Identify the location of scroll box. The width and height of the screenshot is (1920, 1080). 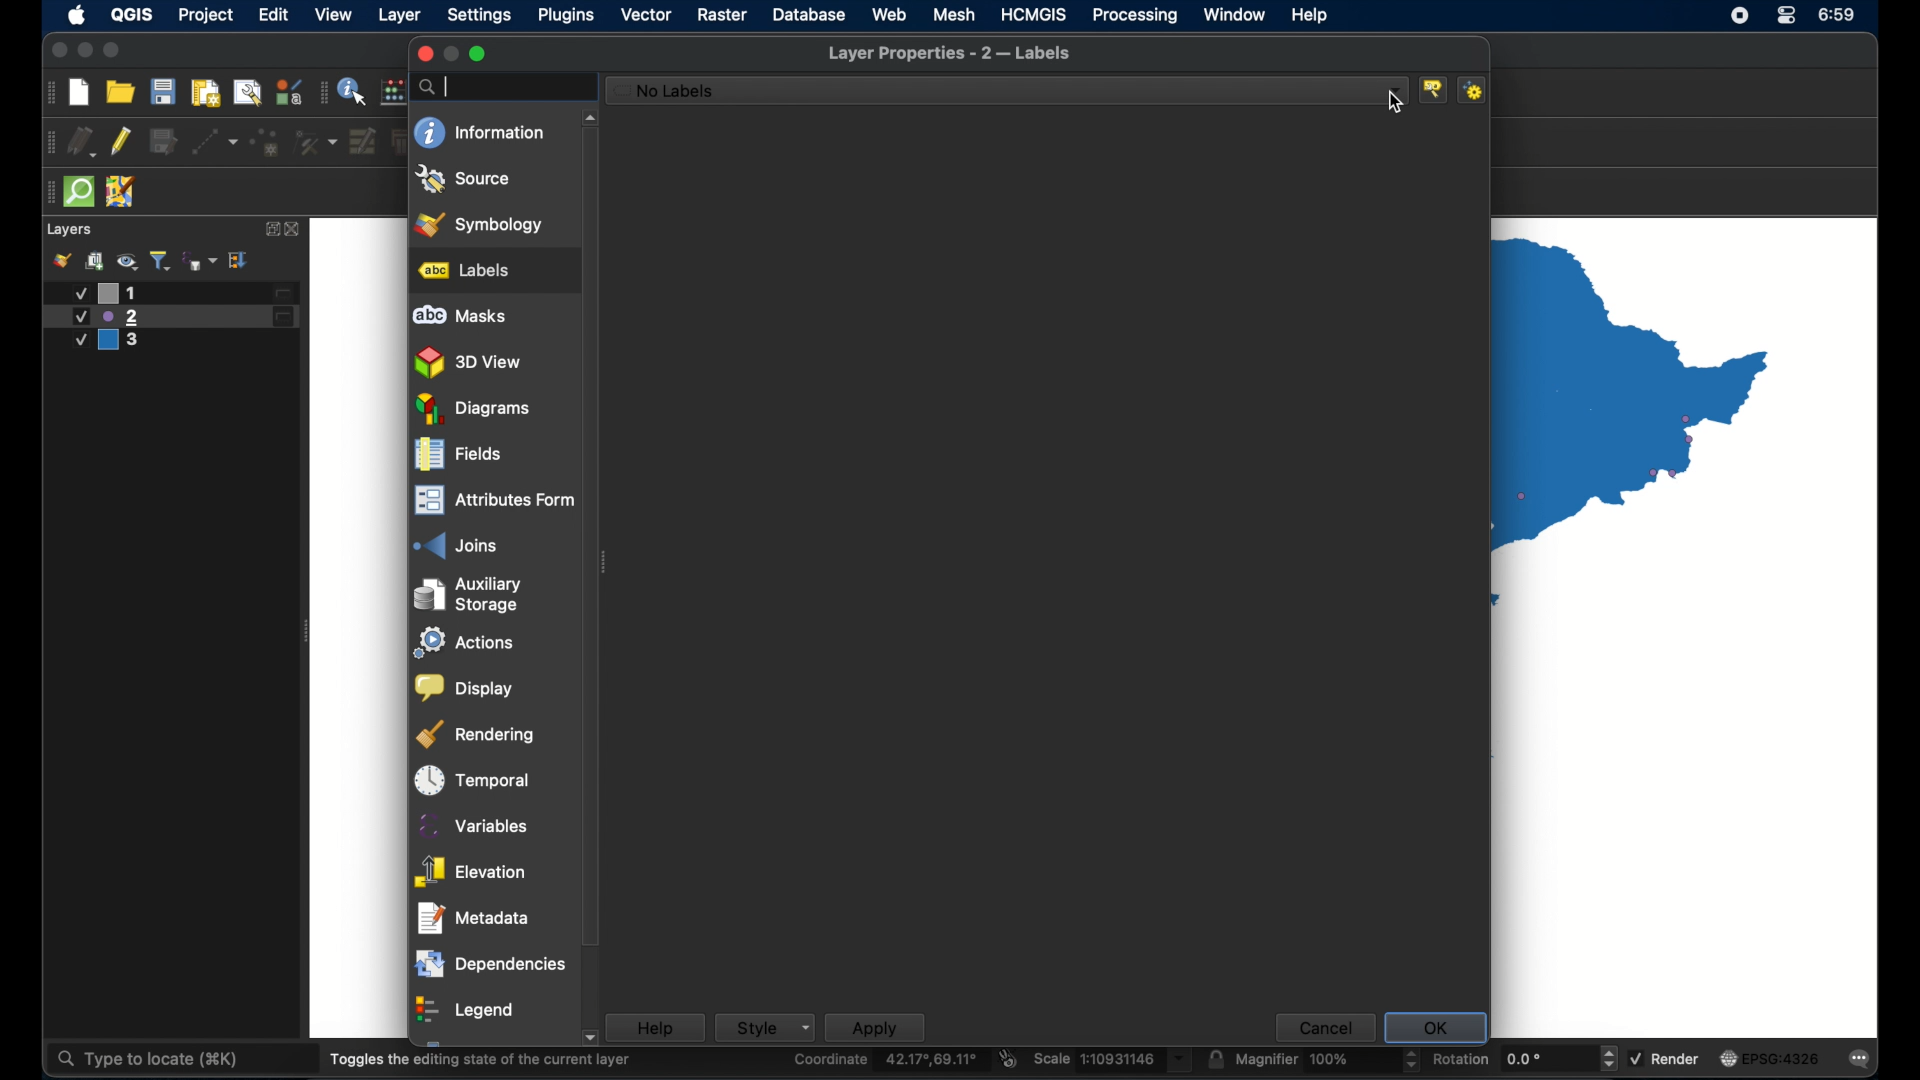
(593, 543).